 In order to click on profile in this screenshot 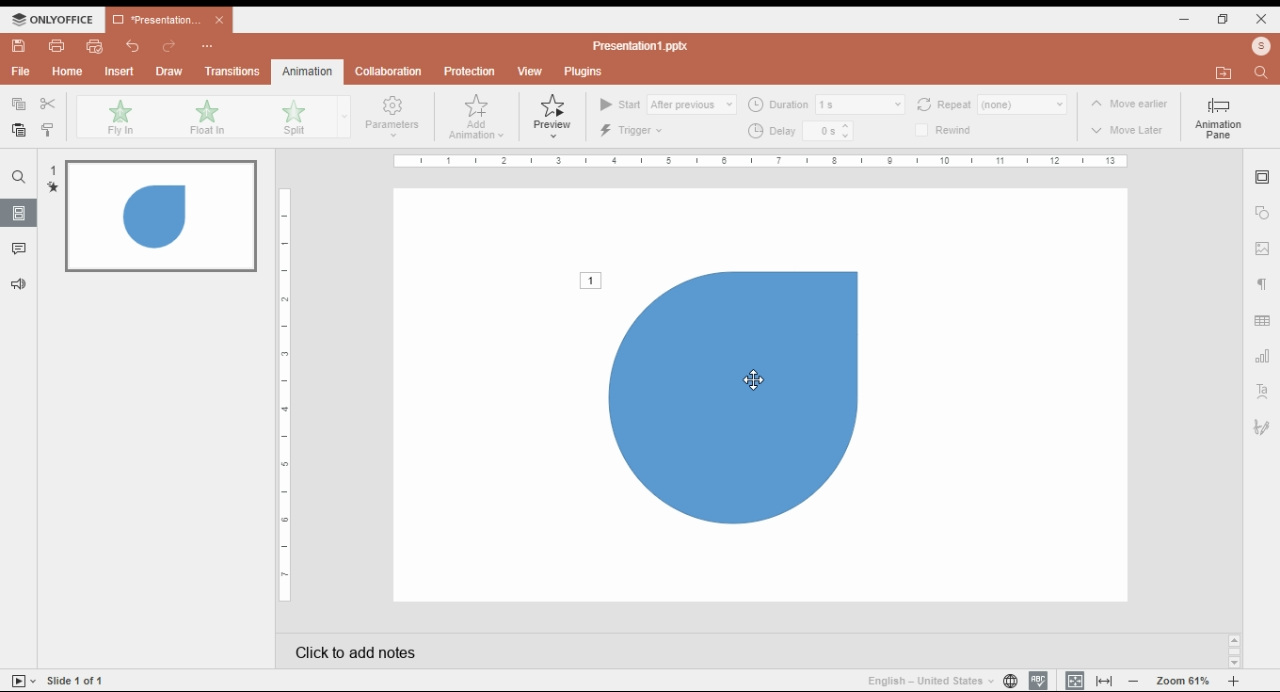, I will do `click(1222, 72)`.